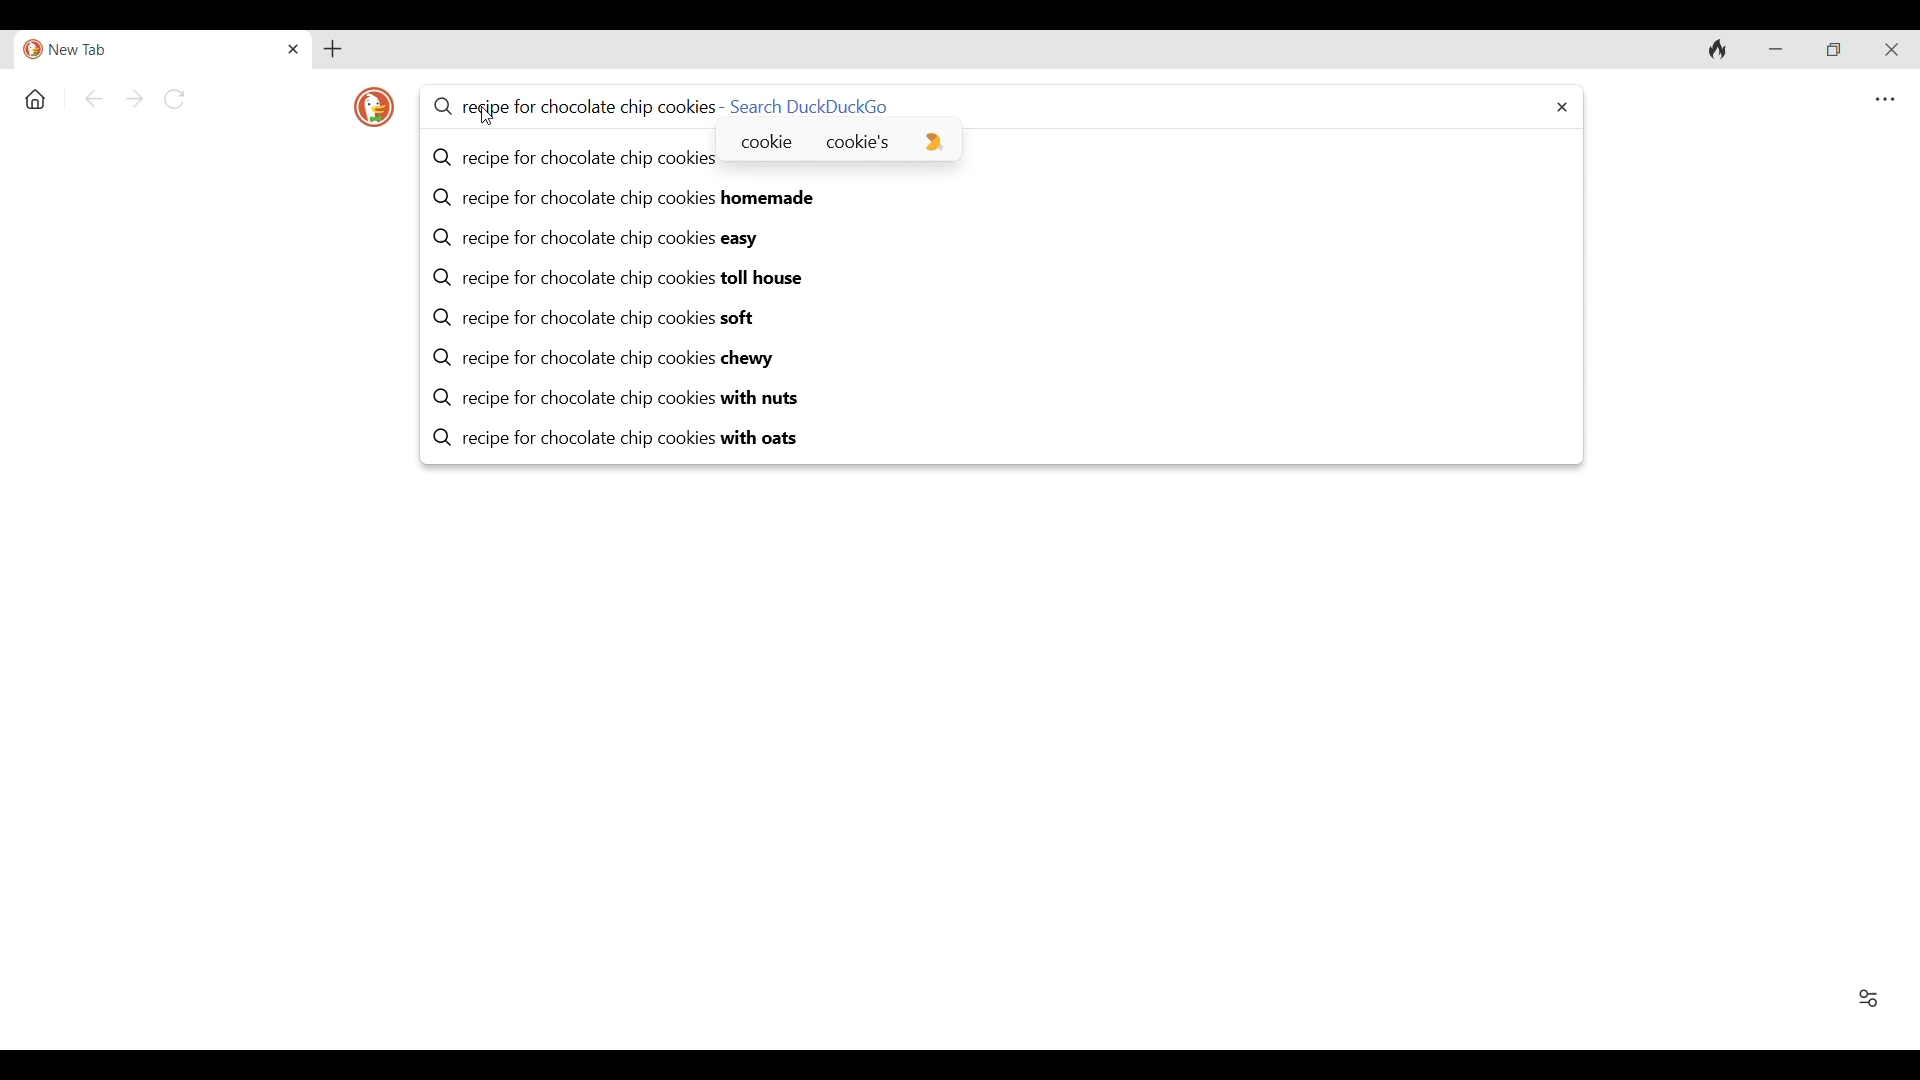 The width and height of the screenshot is (1920, 1080). Describe the element at coordinates (1775, 49) in the screenshot. I see `Minimize` at that location.